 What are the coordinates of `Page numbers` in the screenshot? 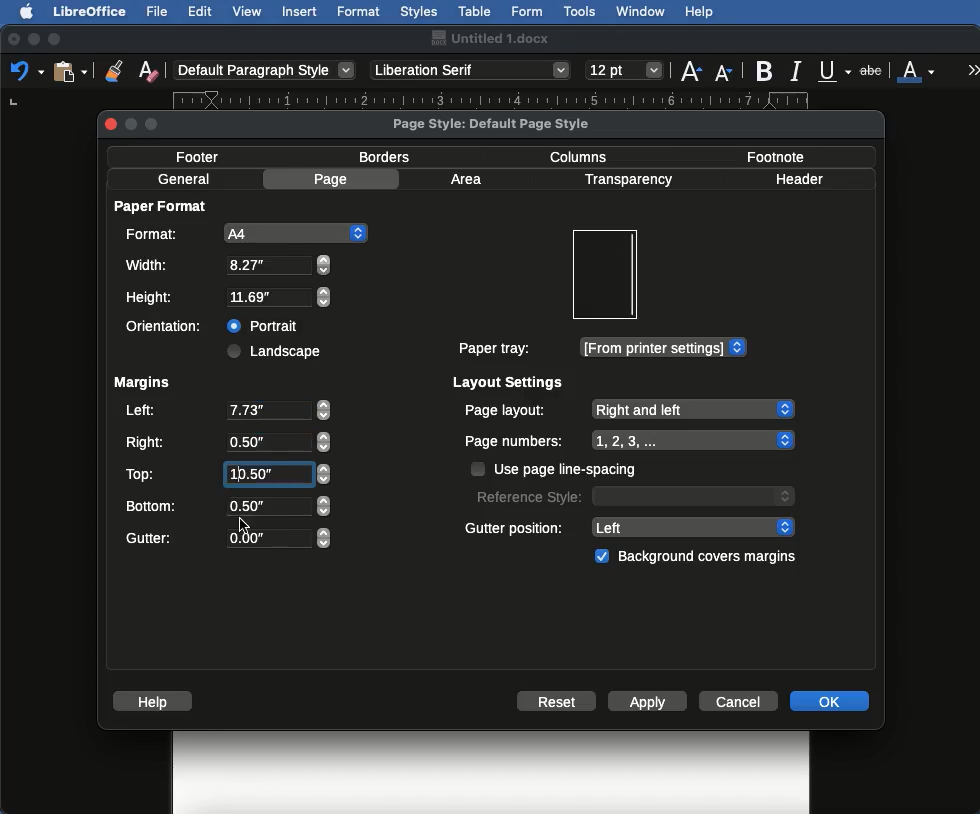 It's located at (630, 441).